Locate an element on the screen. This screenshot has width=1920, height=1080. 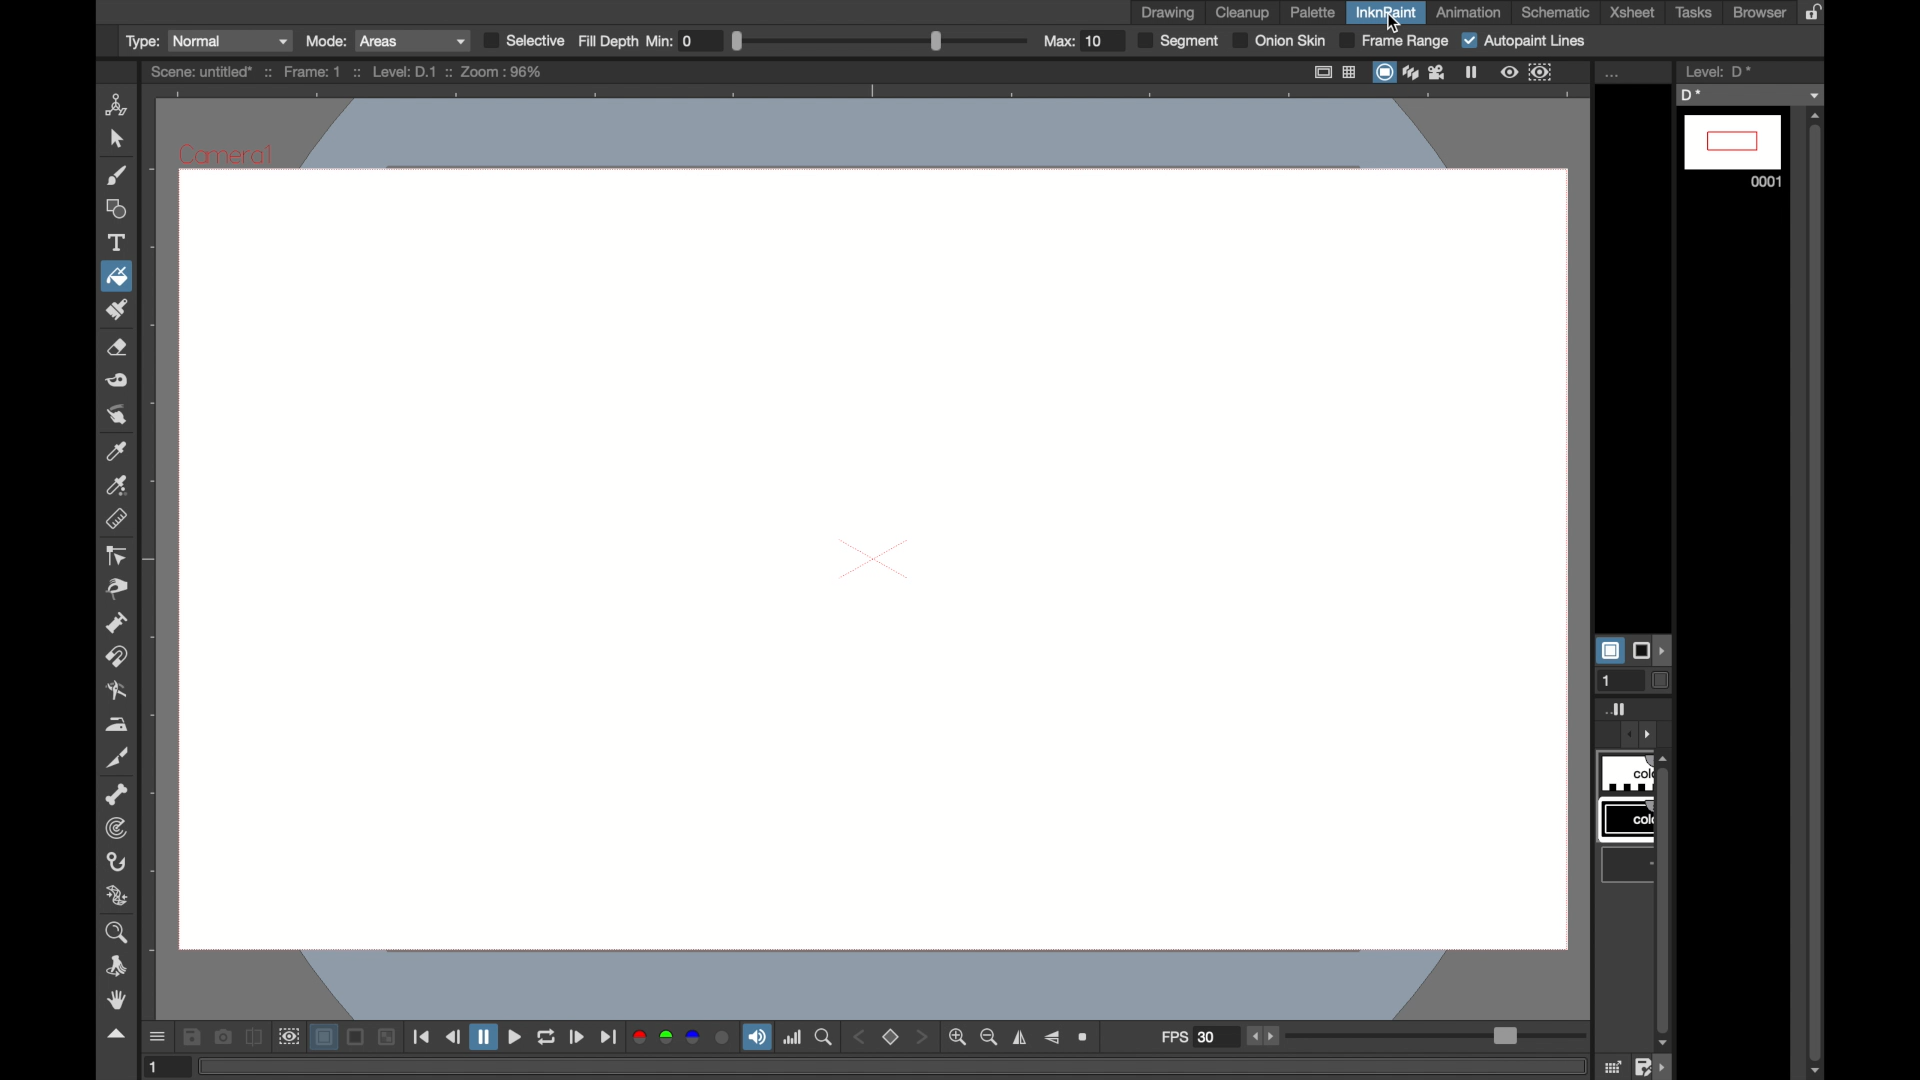
slider is located at coordinates (1436, 1033).